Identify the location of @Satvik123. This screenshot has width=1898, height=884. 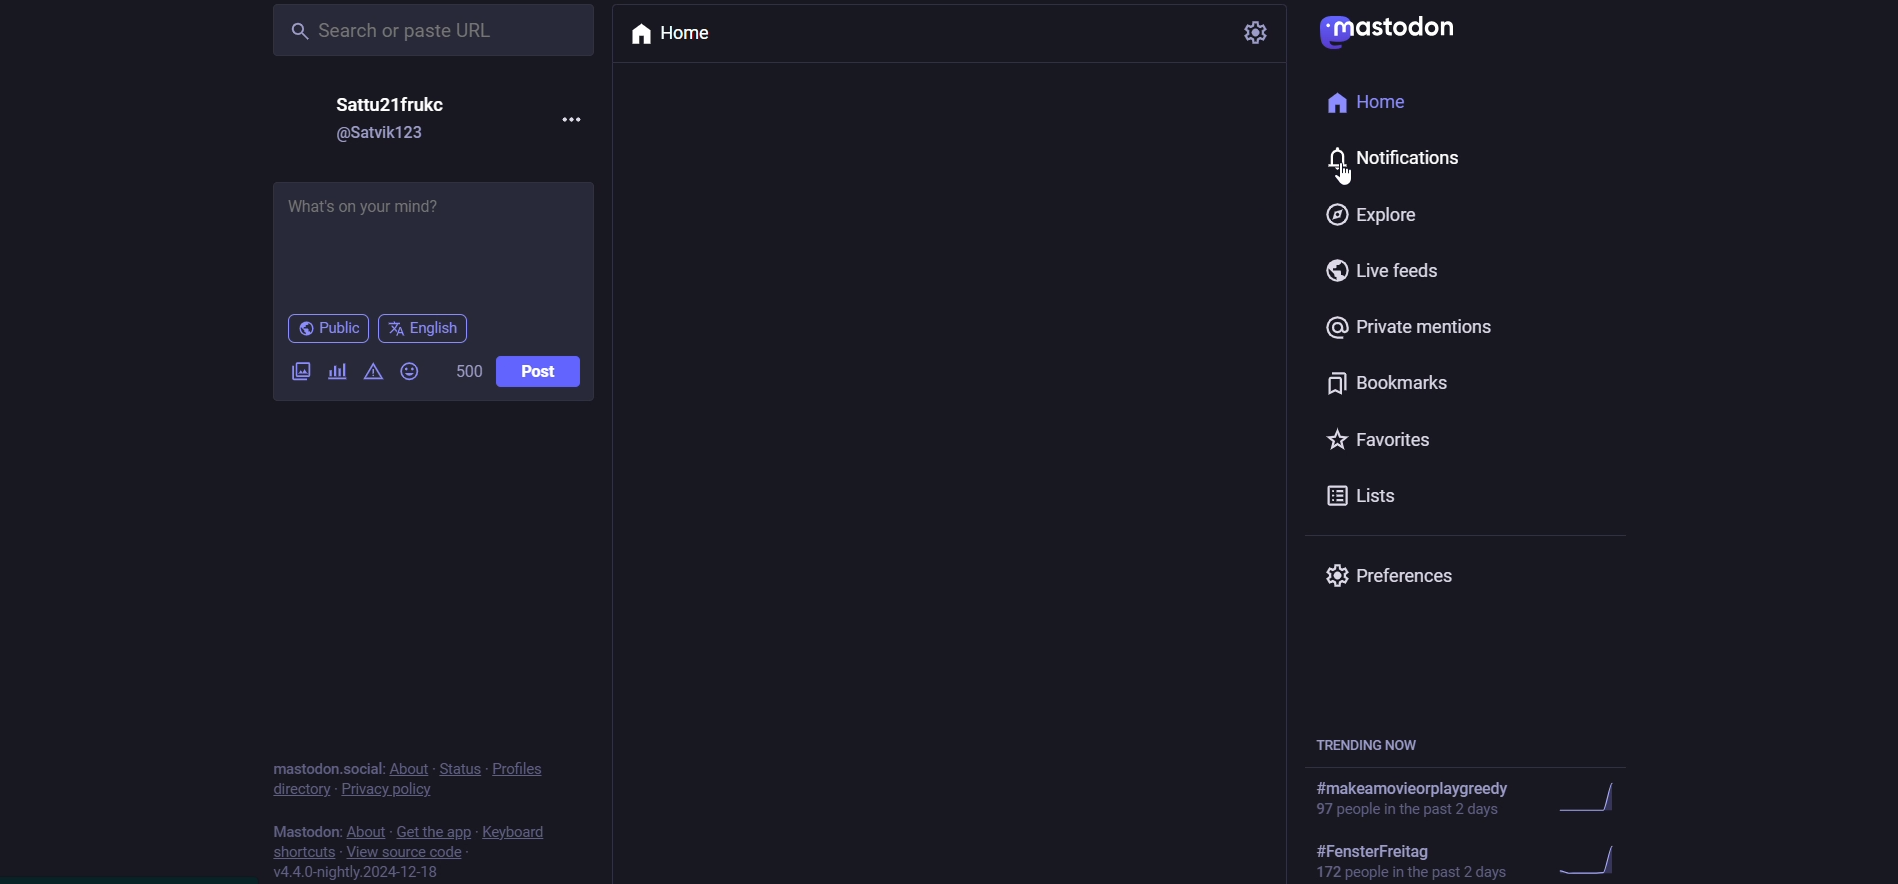
(384, 138).